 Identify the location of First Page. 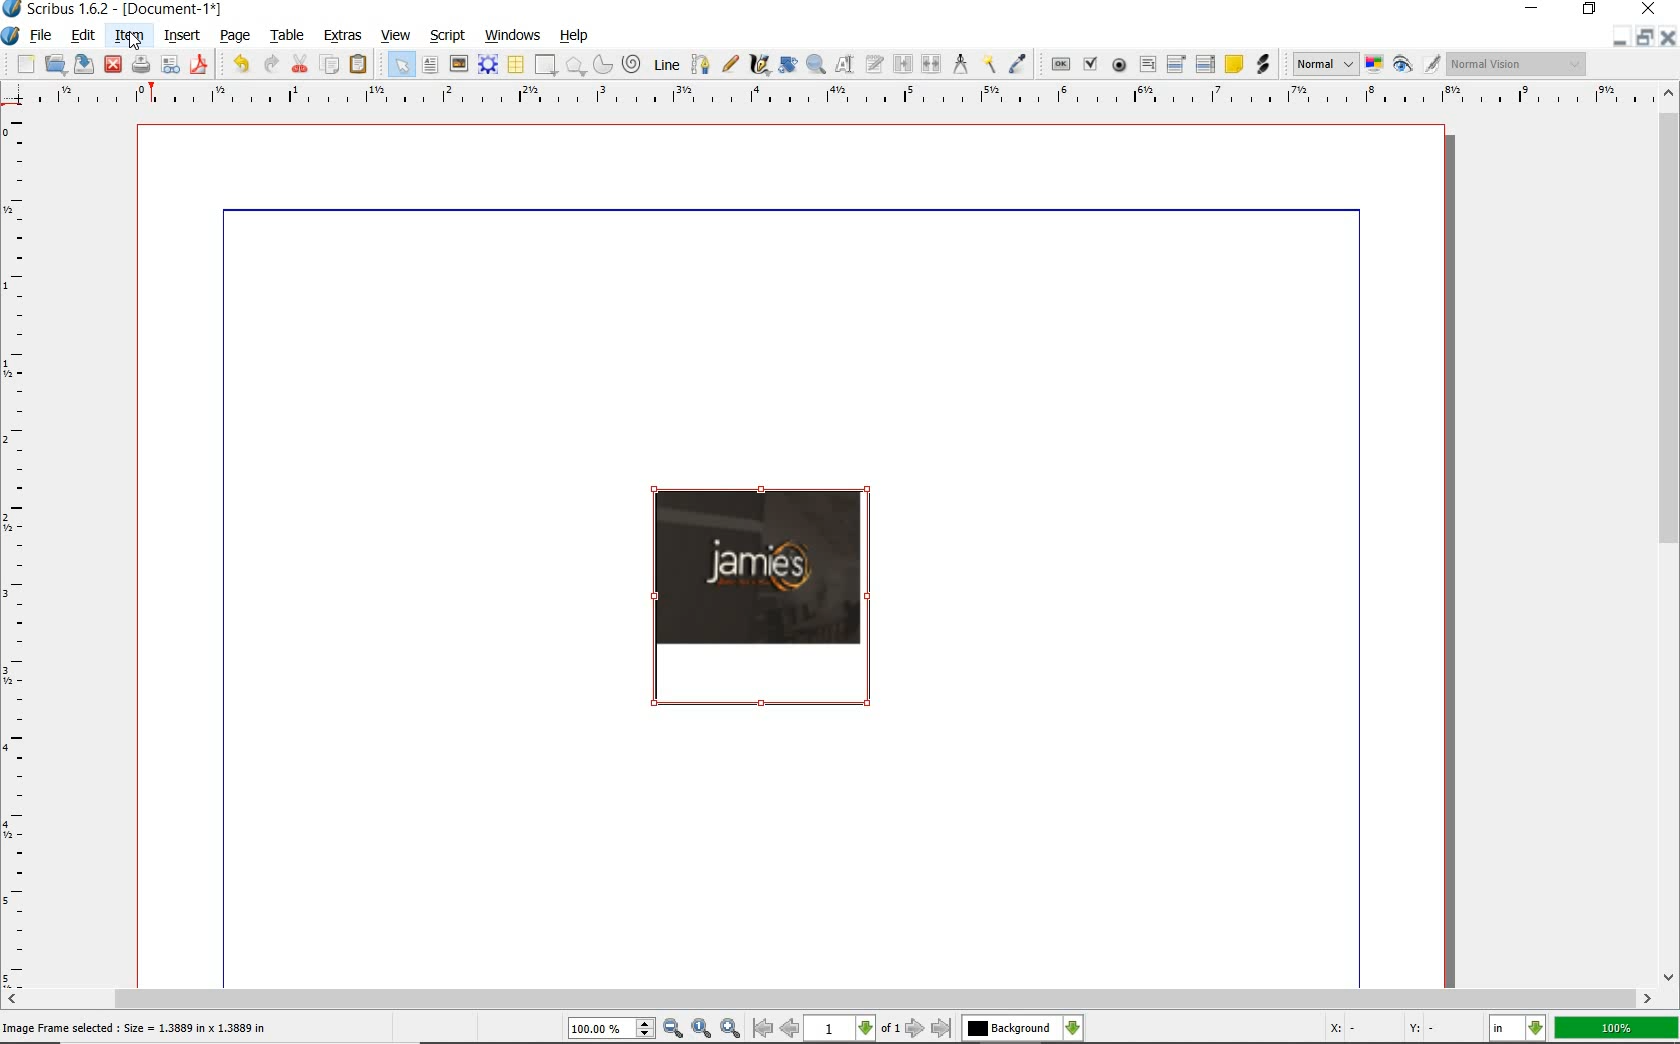
(762, 1030).